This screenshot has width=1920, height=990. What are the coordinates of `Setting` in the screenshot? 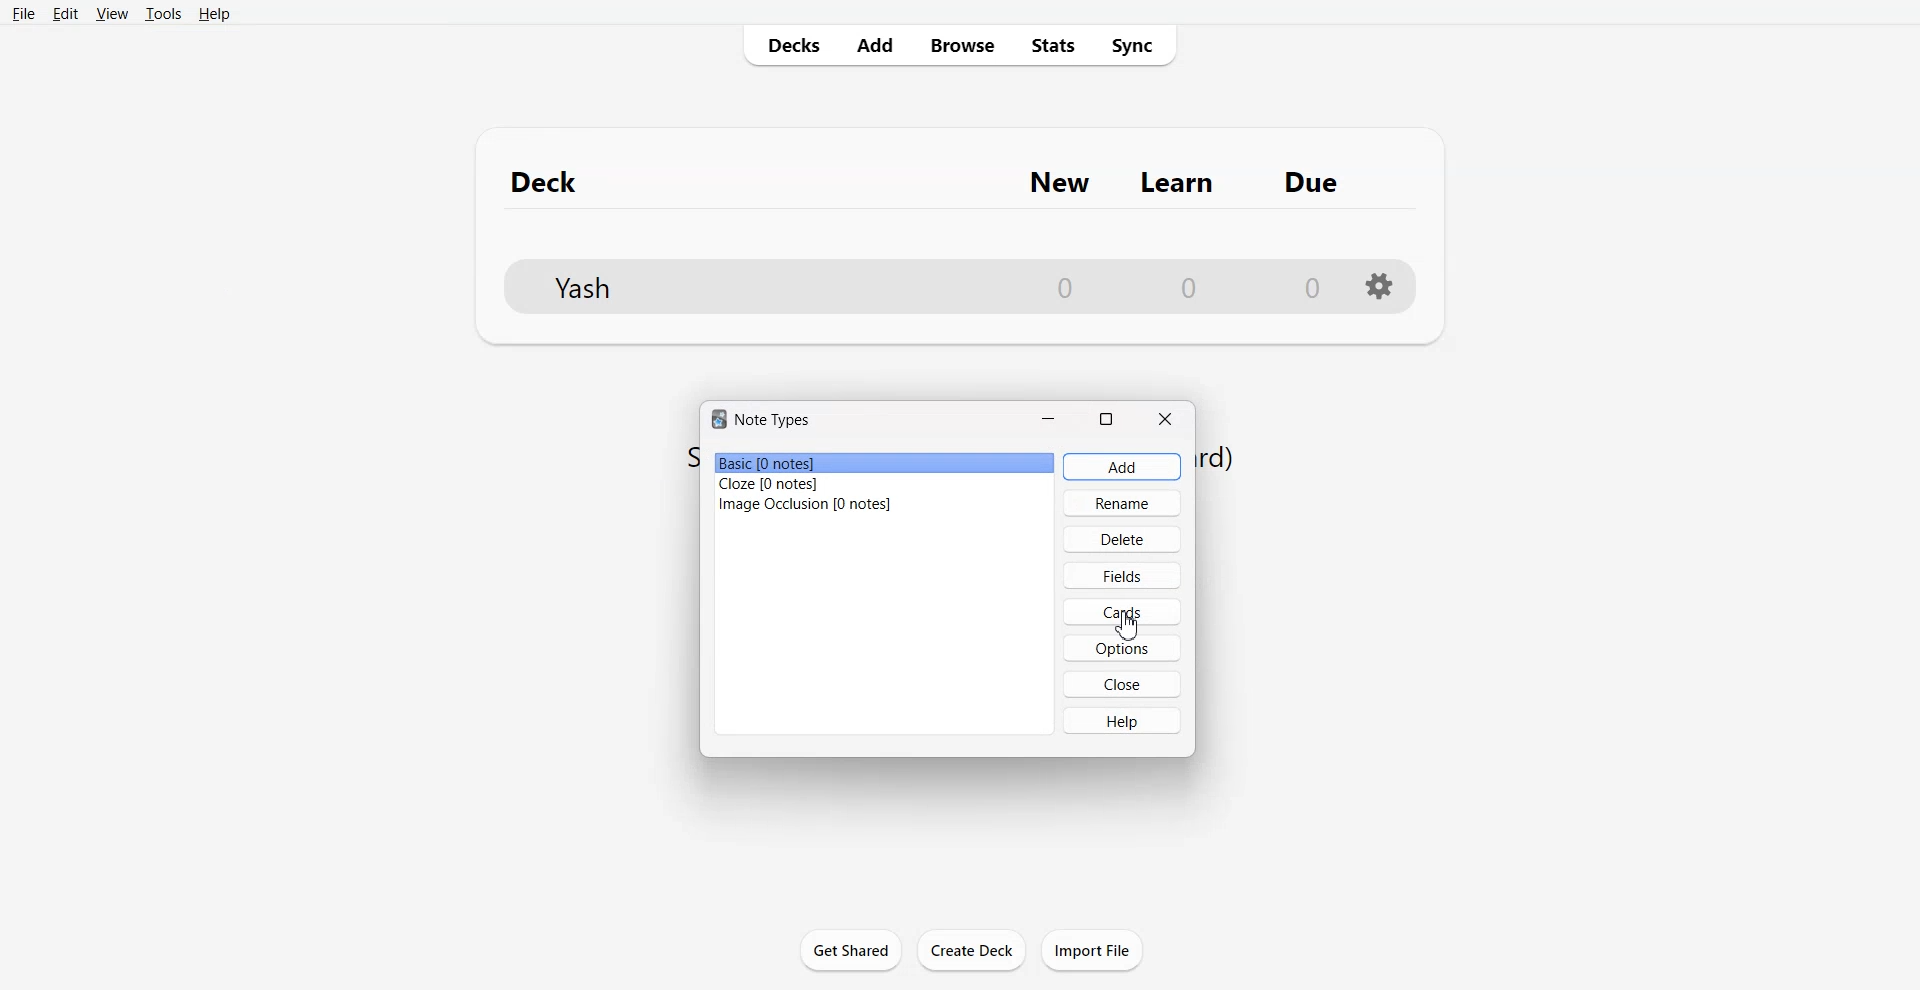 It's located at (1380, 285).